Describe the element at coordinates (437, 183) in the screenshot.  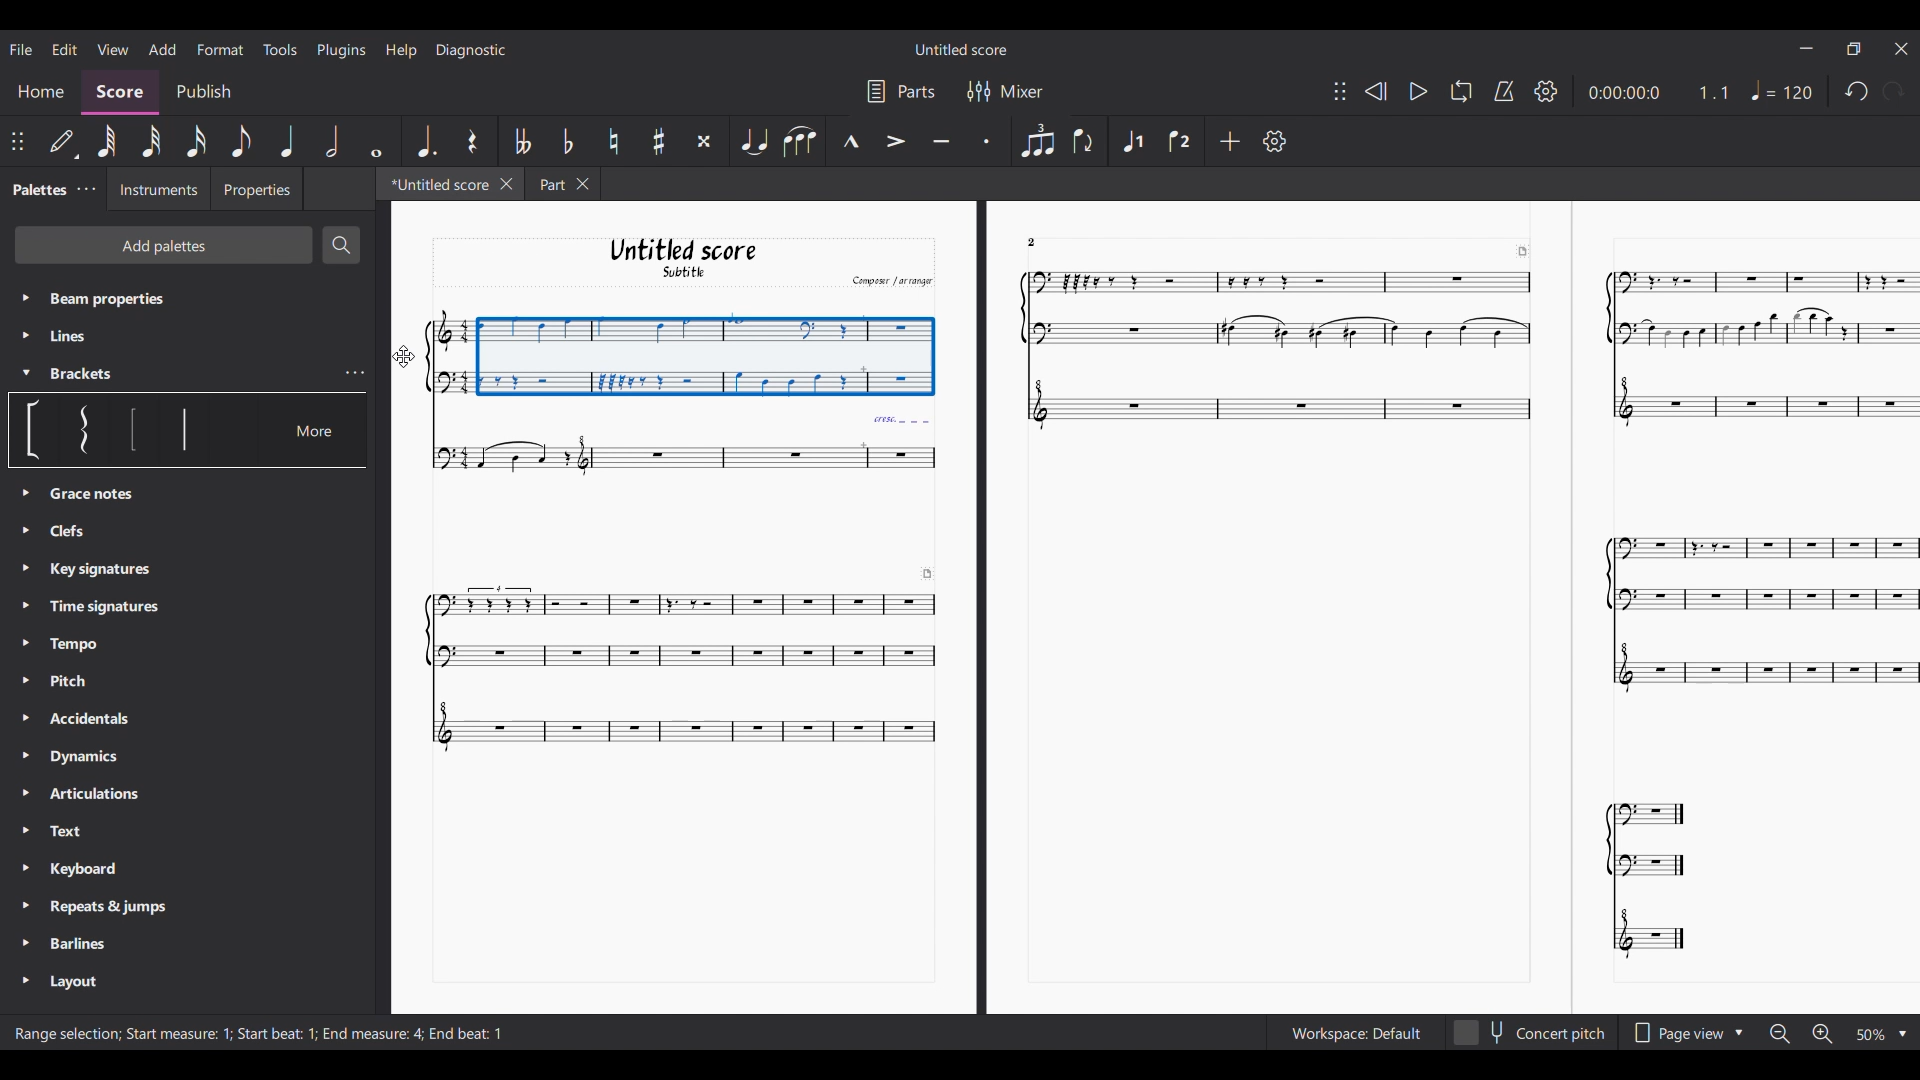
I see `Current tab` at that location.